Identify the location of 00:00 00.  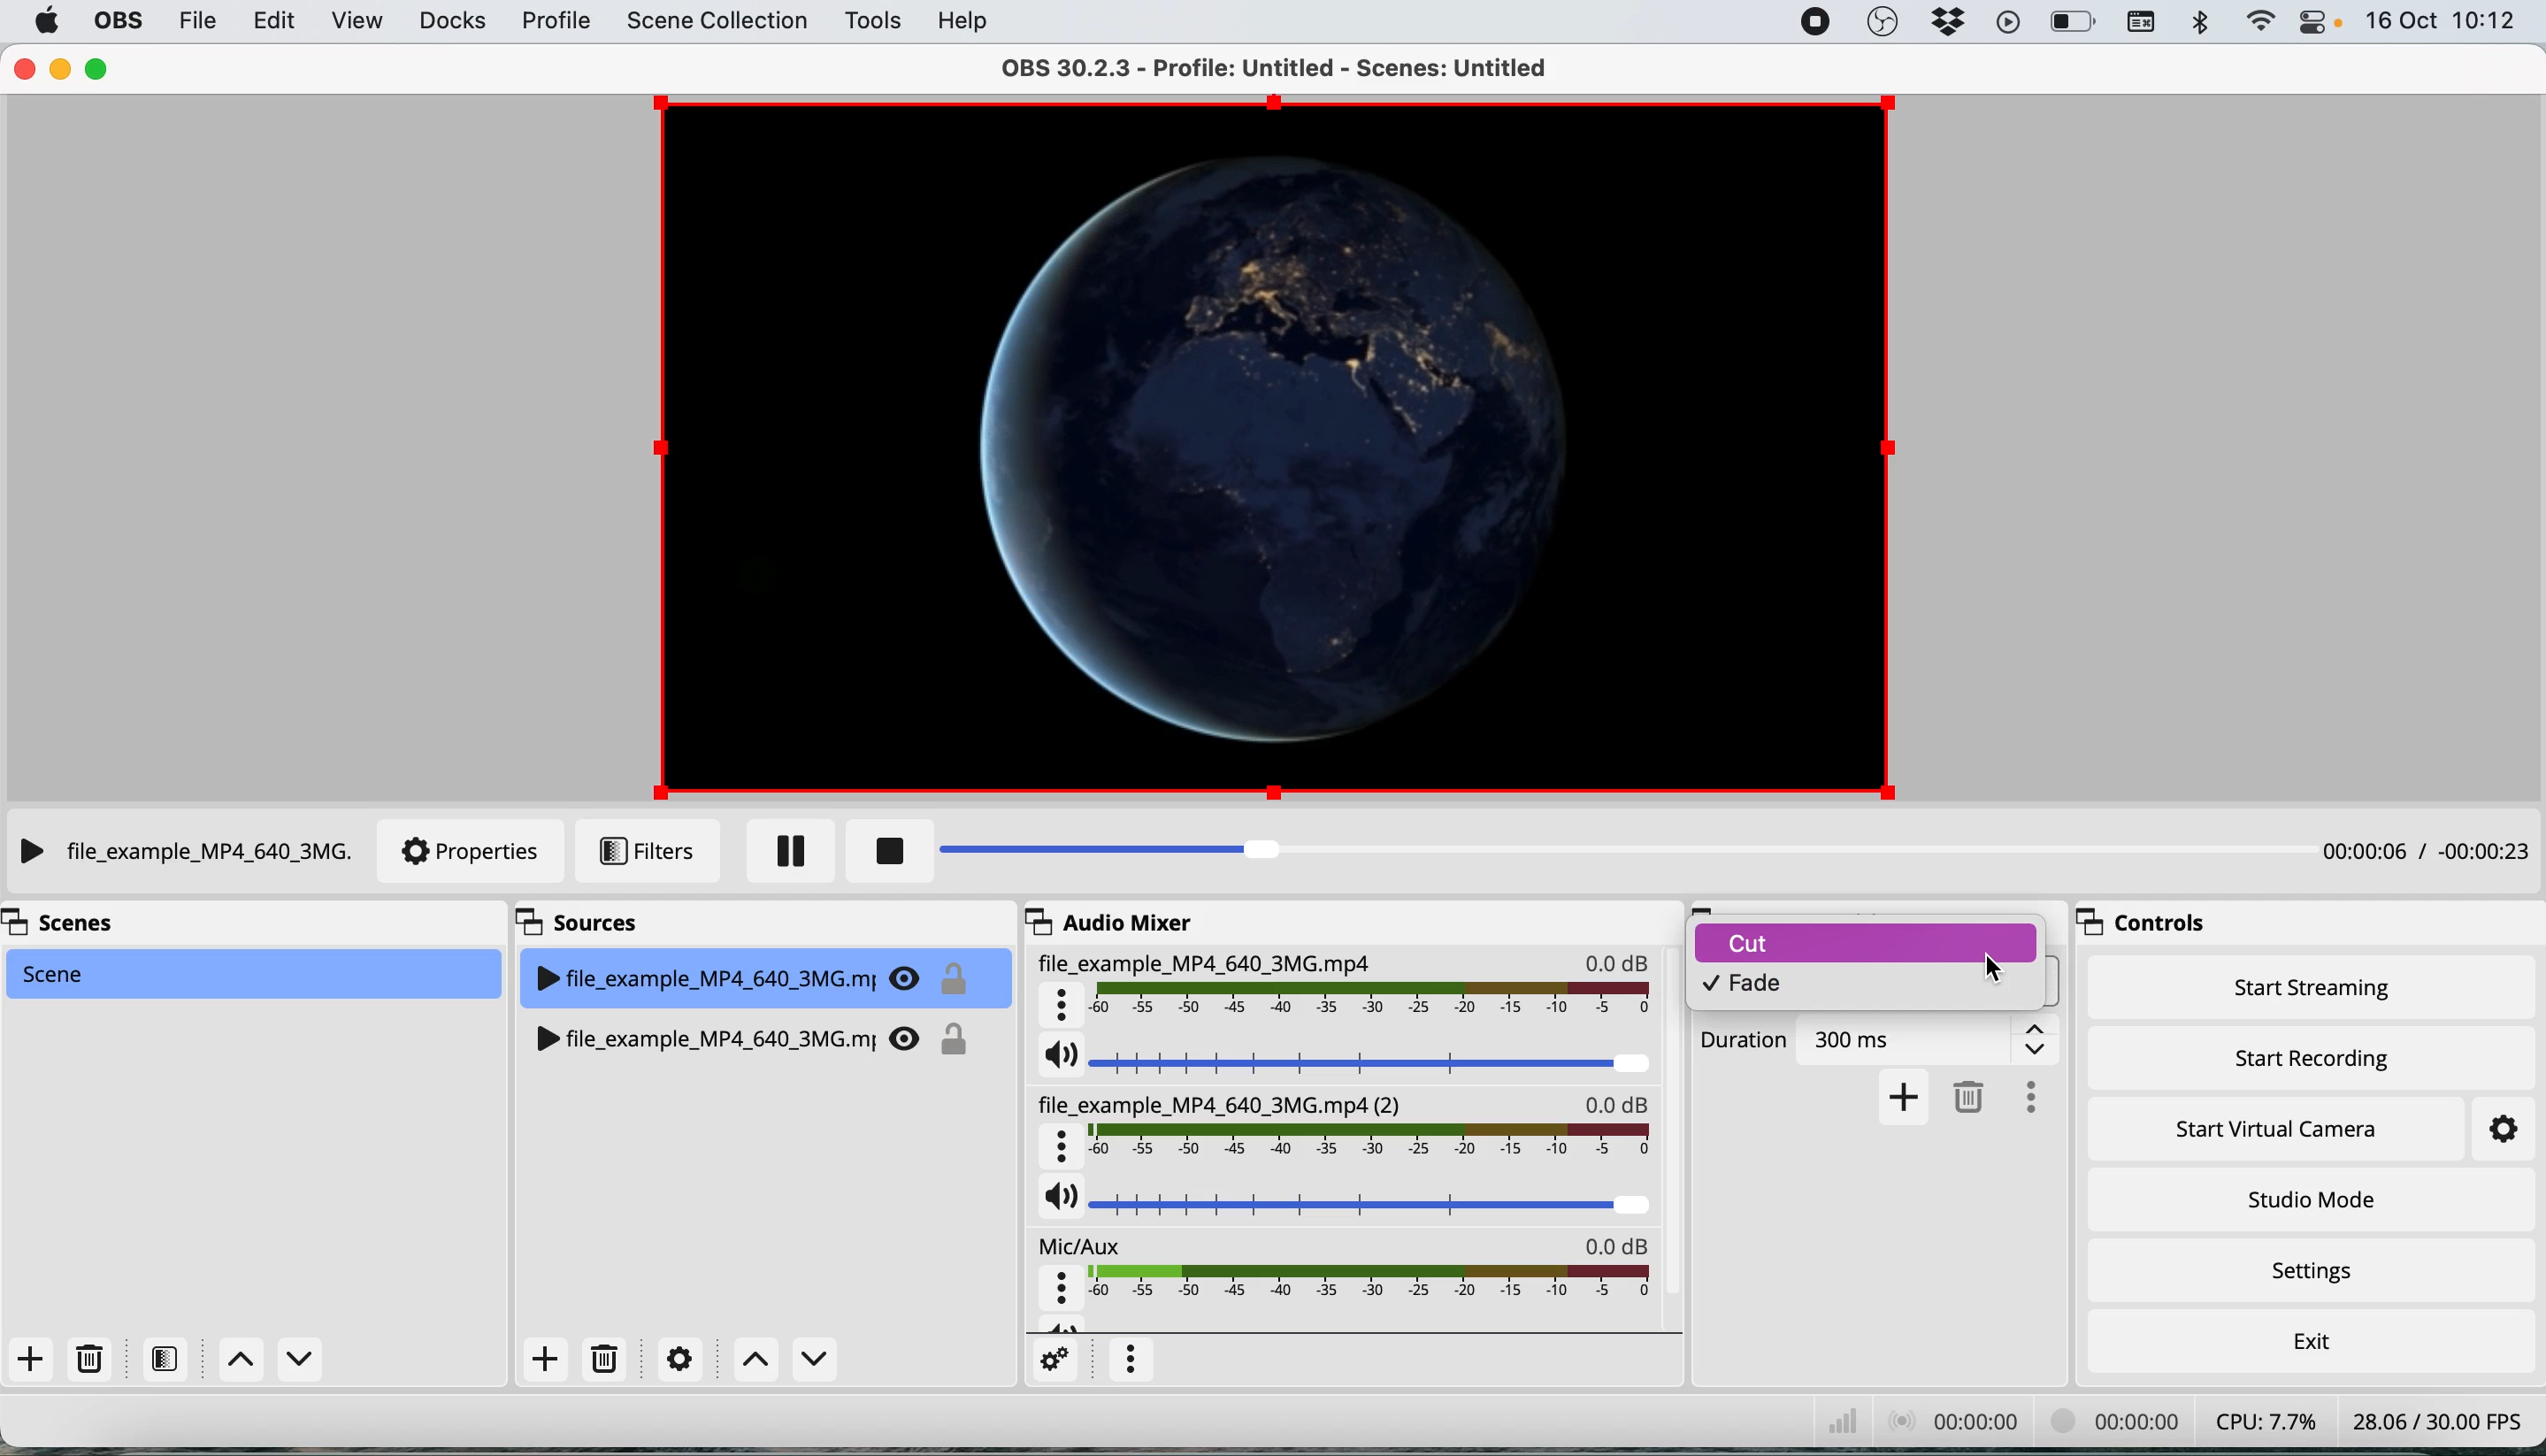
(2109, 1421).